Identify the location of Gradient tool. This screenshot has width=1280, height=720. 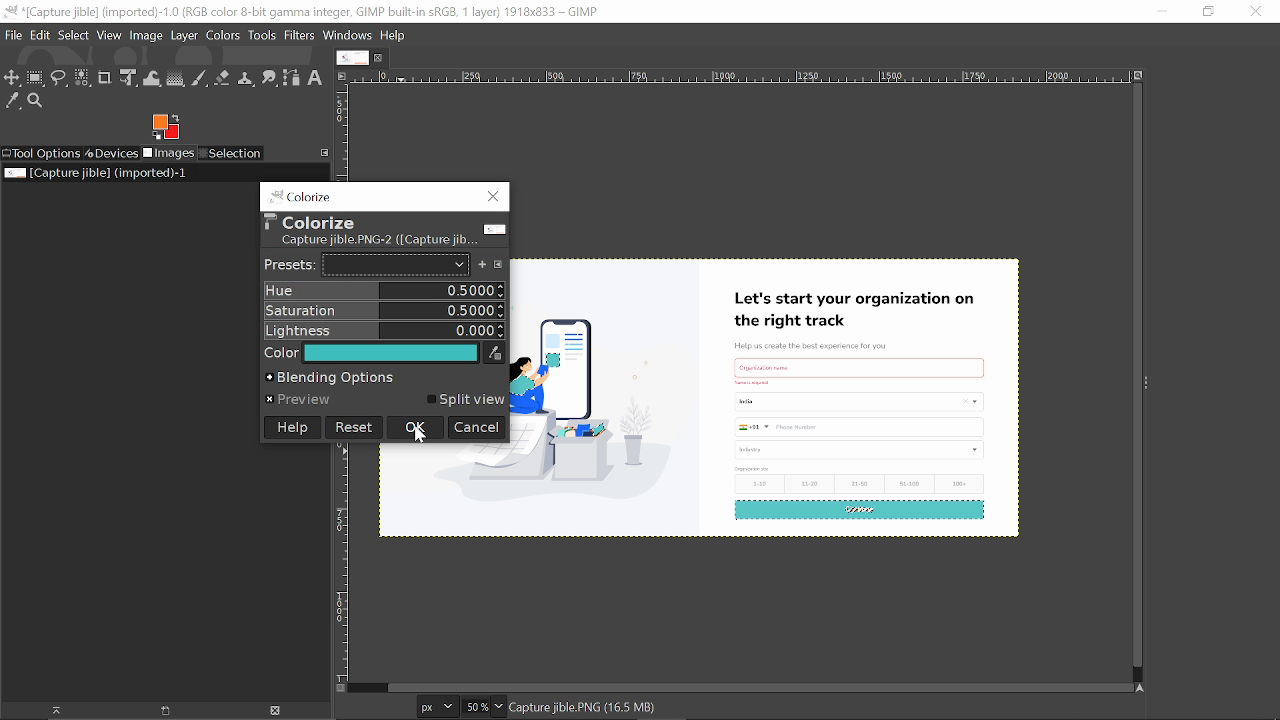
(176, 79).